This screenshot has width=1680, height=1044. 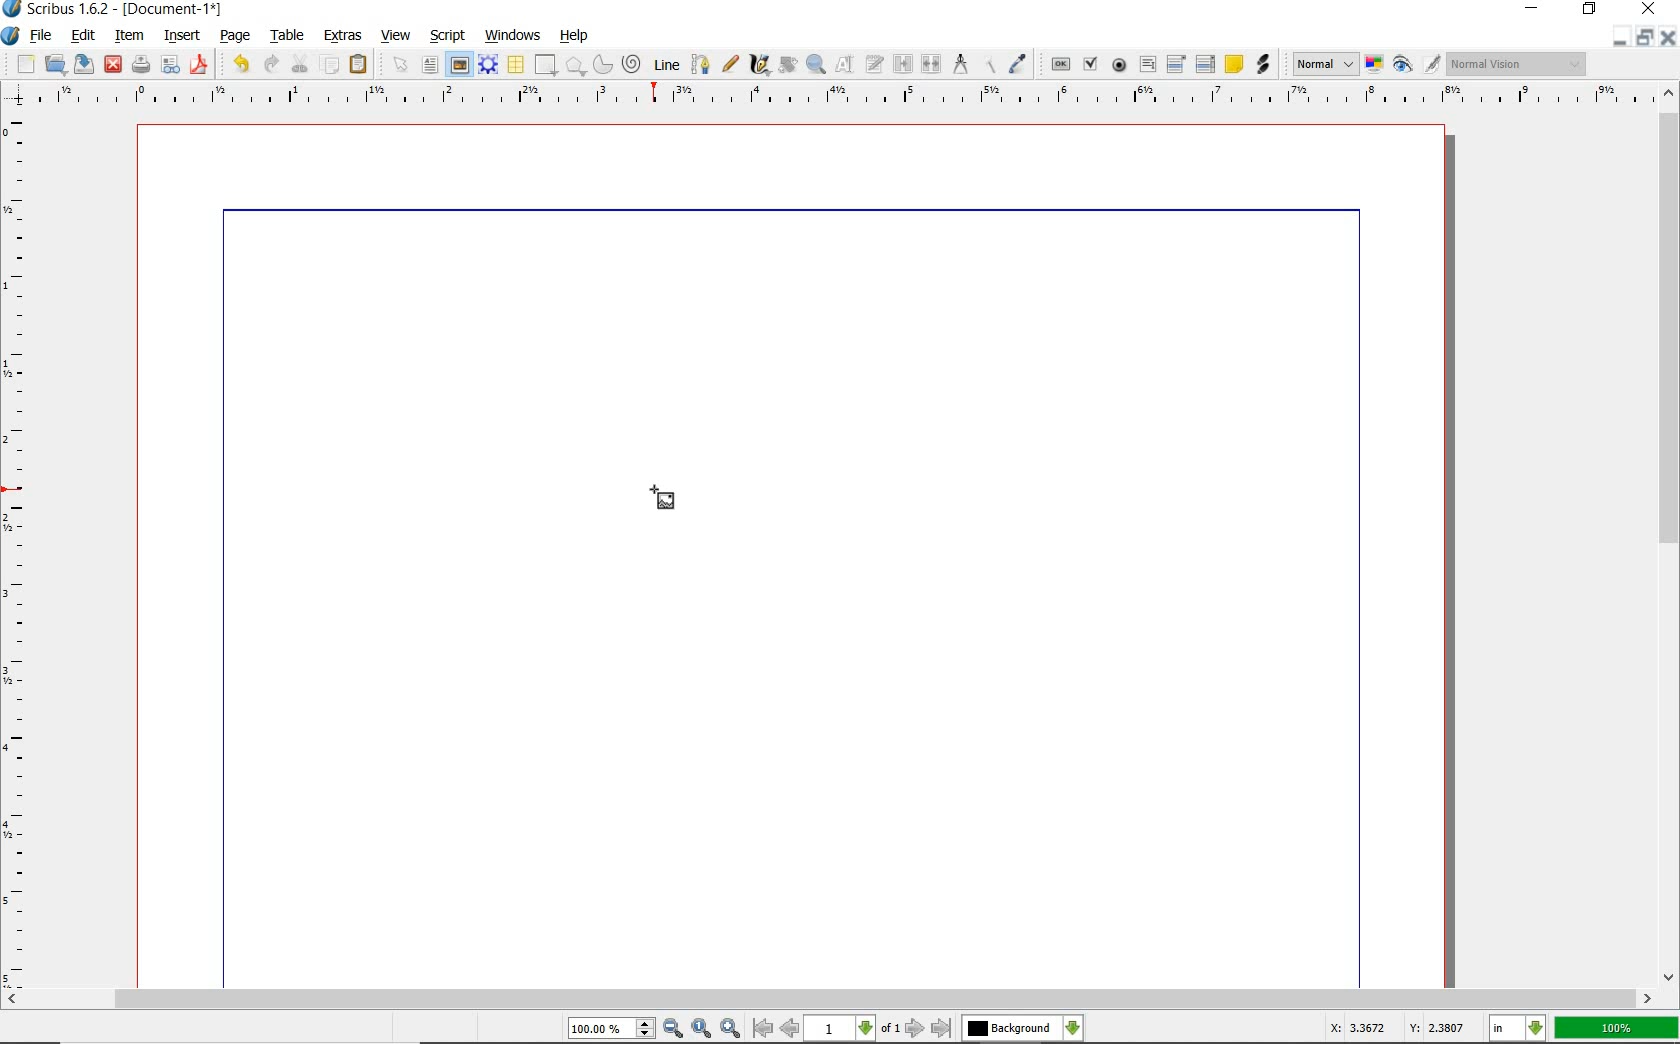 I want to click on cut, so click(x=299, y=64).